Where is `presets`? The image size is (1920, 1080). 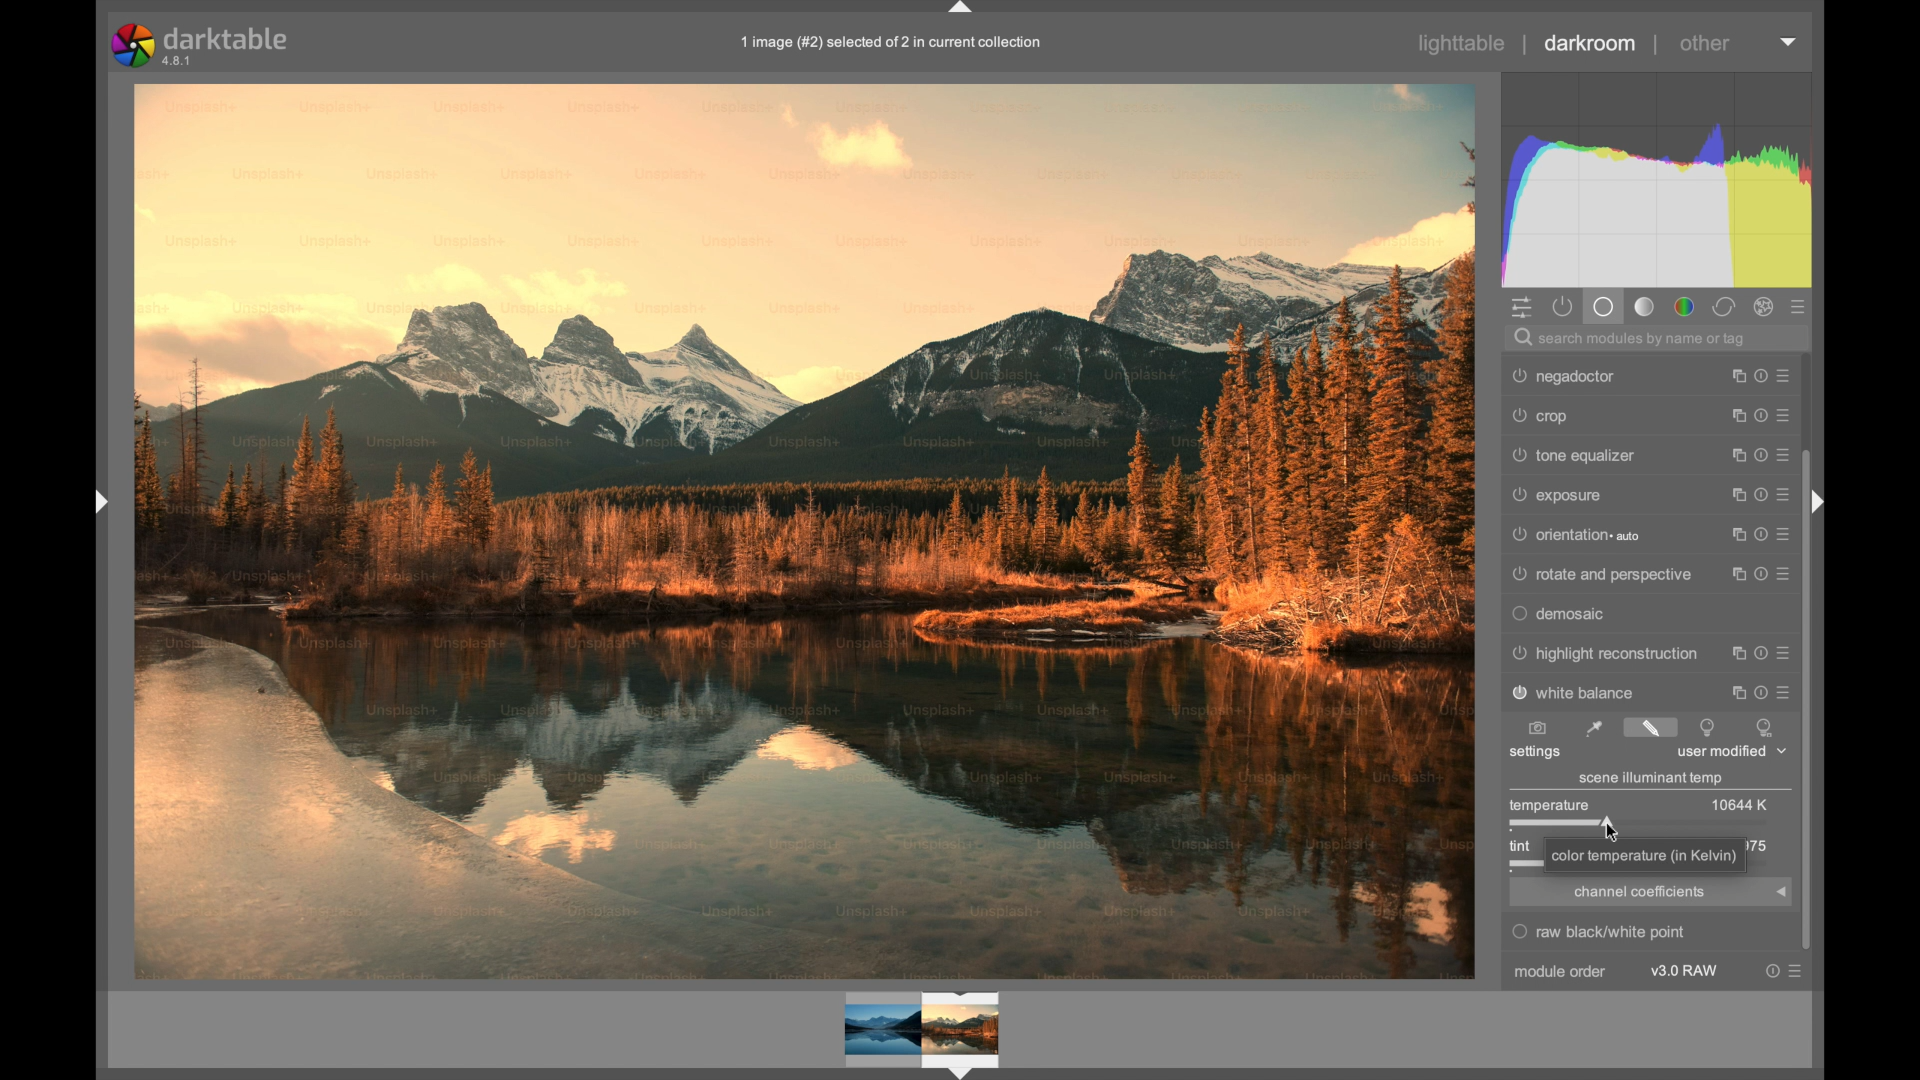
presets is located at coordinates (1789, 690).